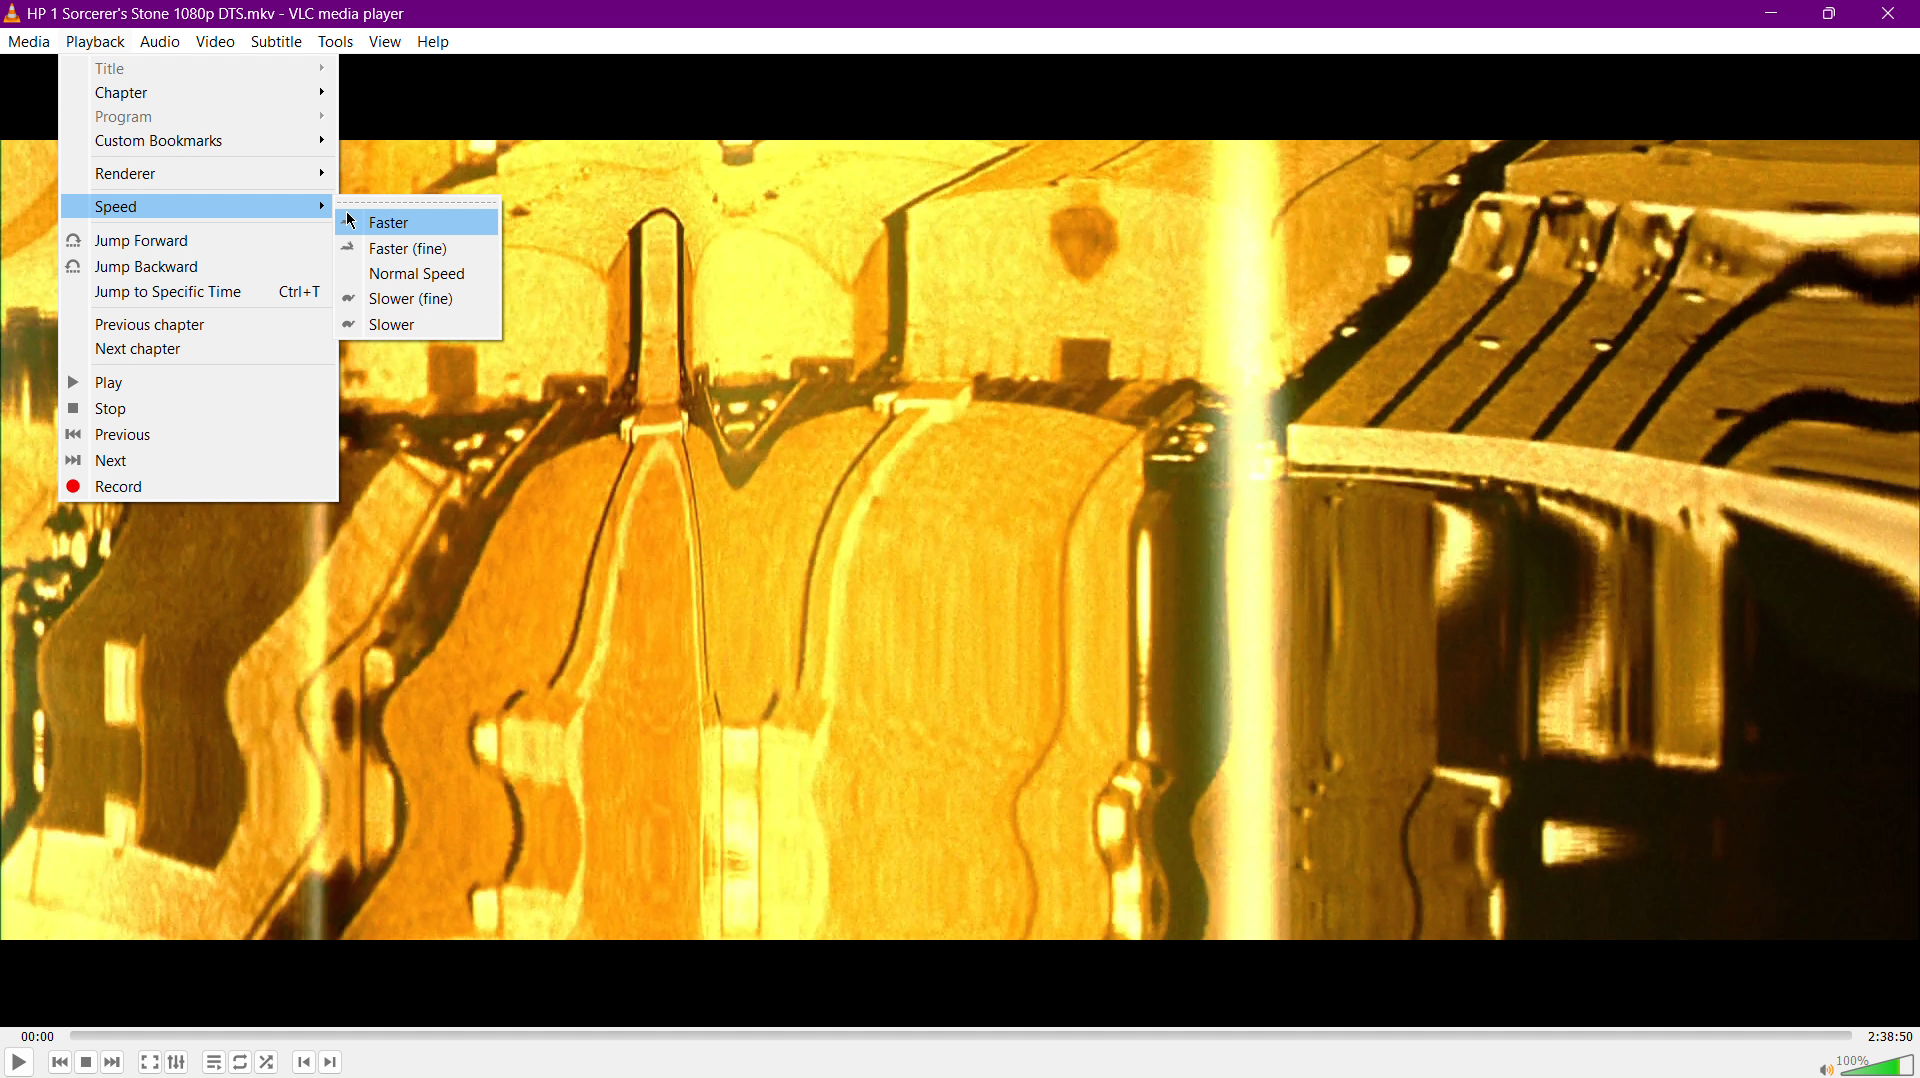 The width and height of the screenshot is (1920, 1078). Describe the element at coordinates (196, 206) in the screenshot. I see `Speed` at that location.